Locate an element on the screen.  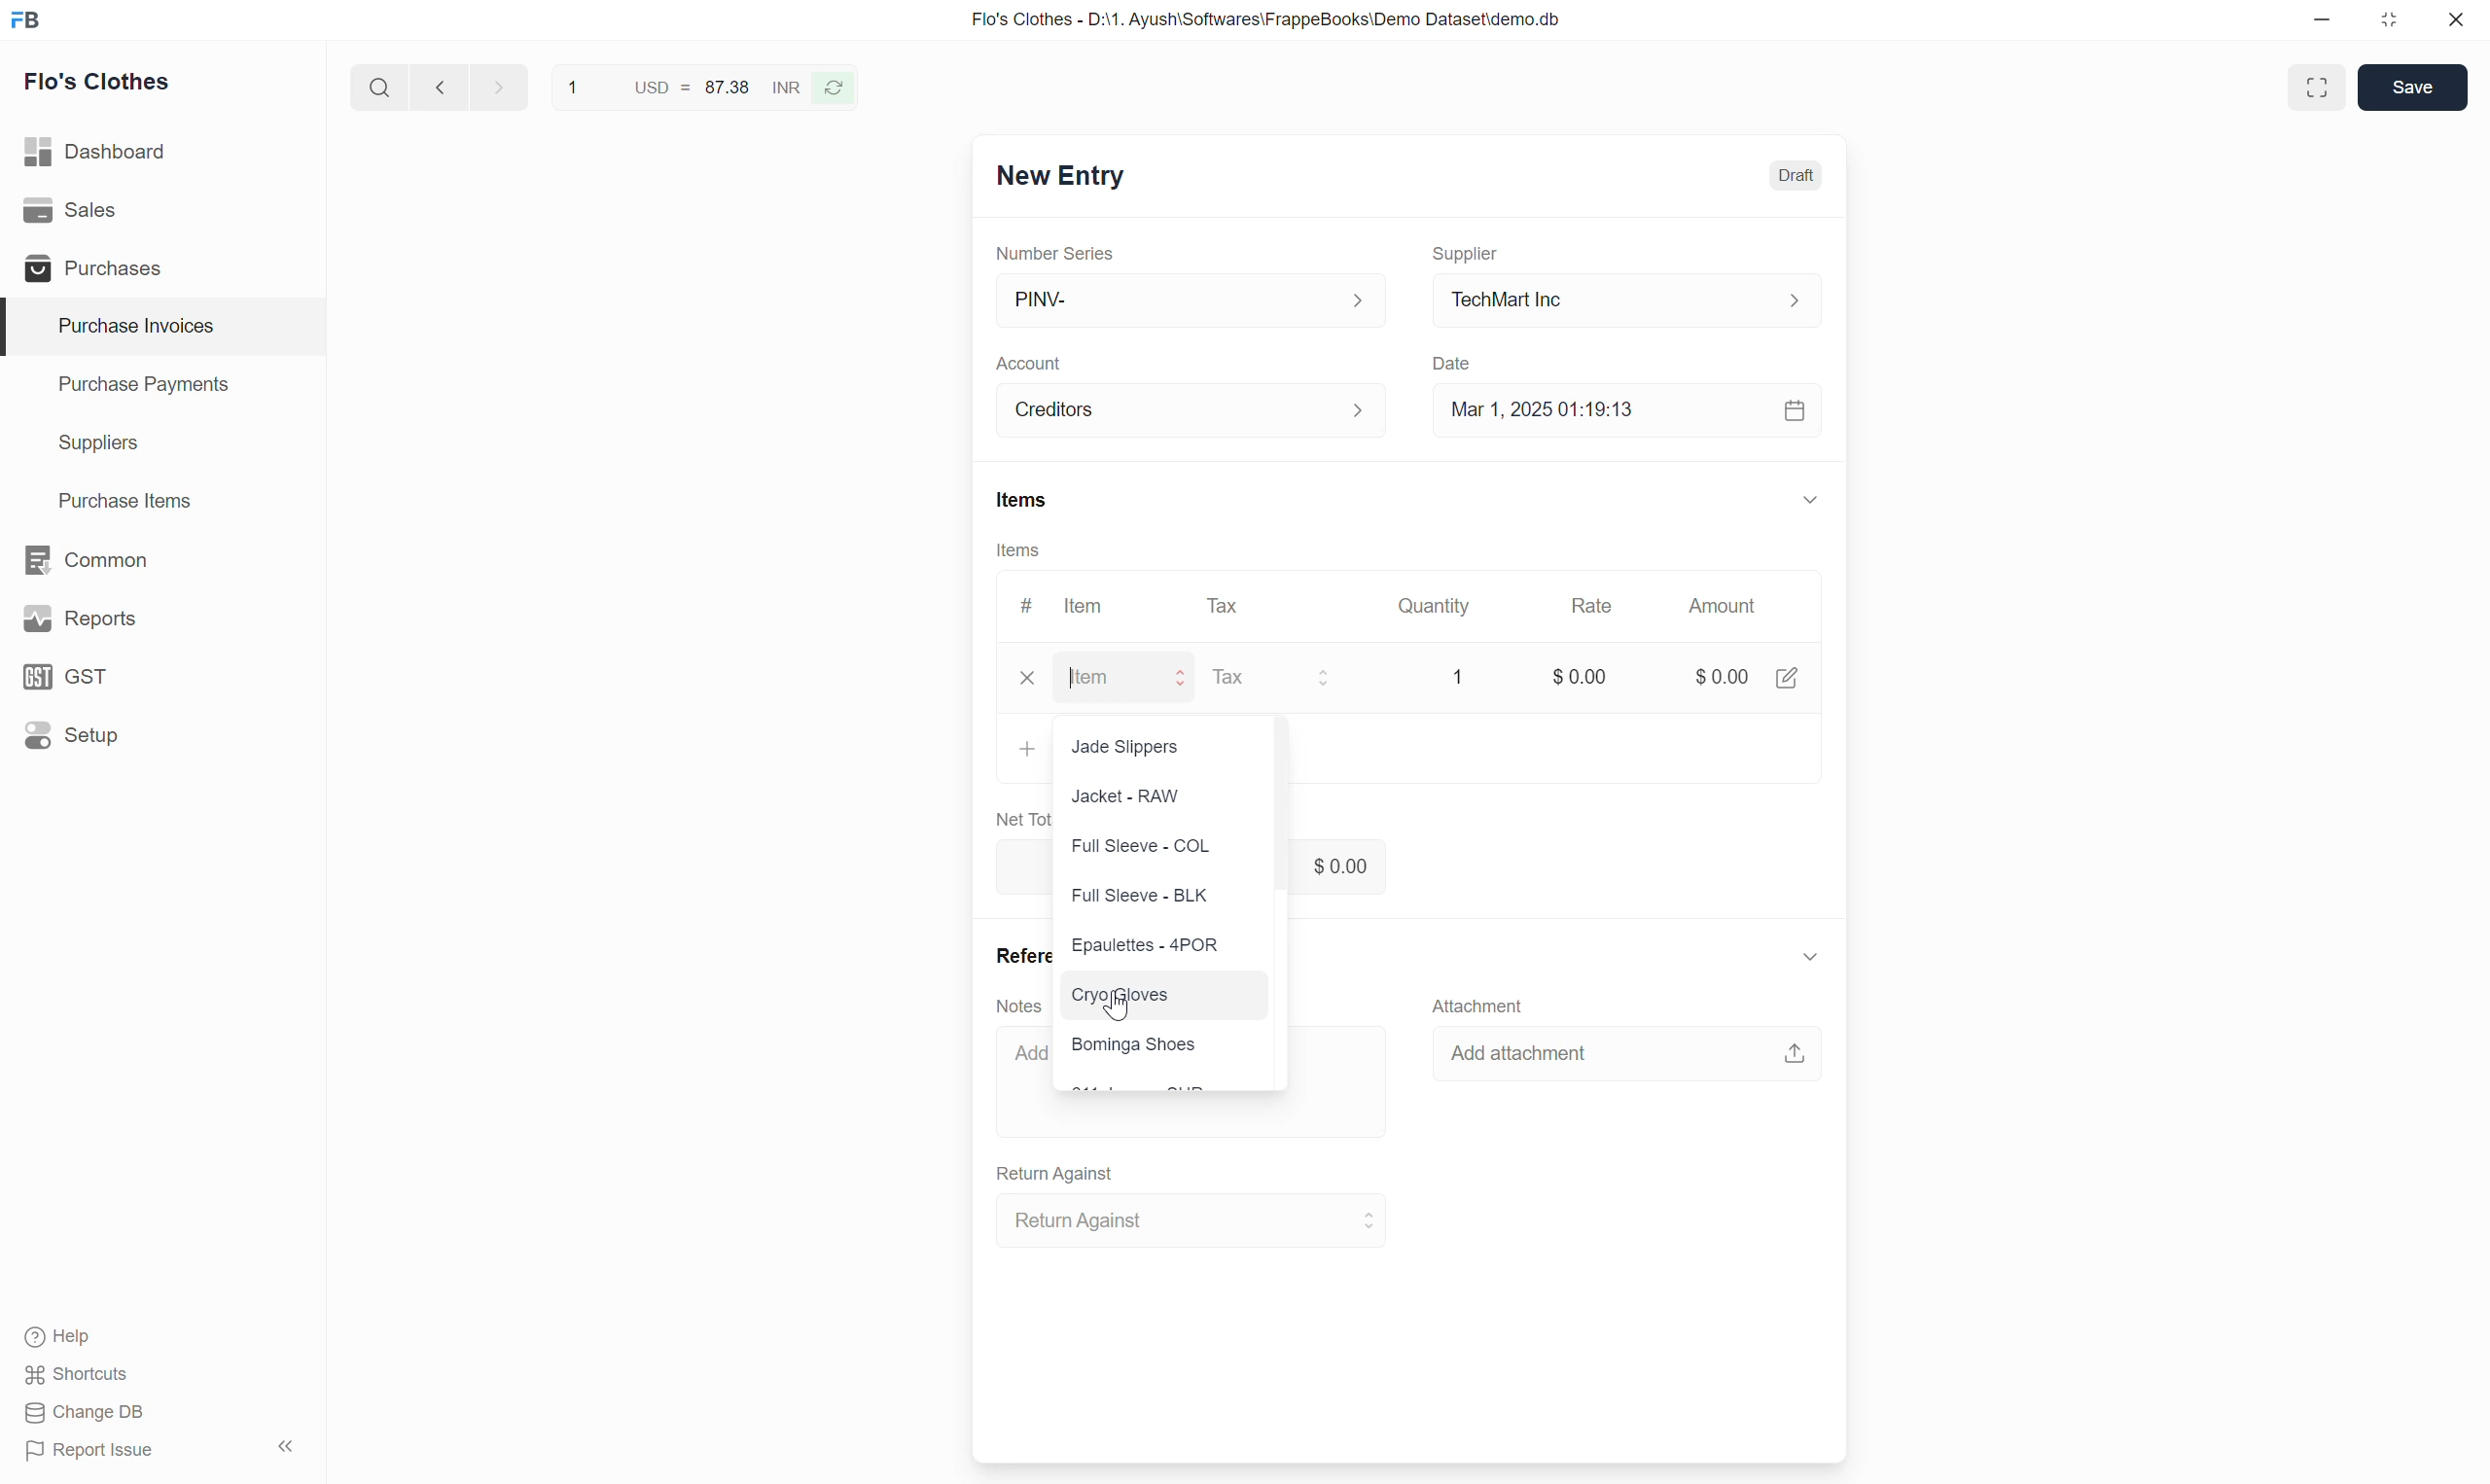
Sales is located at coordinates (75, 210).